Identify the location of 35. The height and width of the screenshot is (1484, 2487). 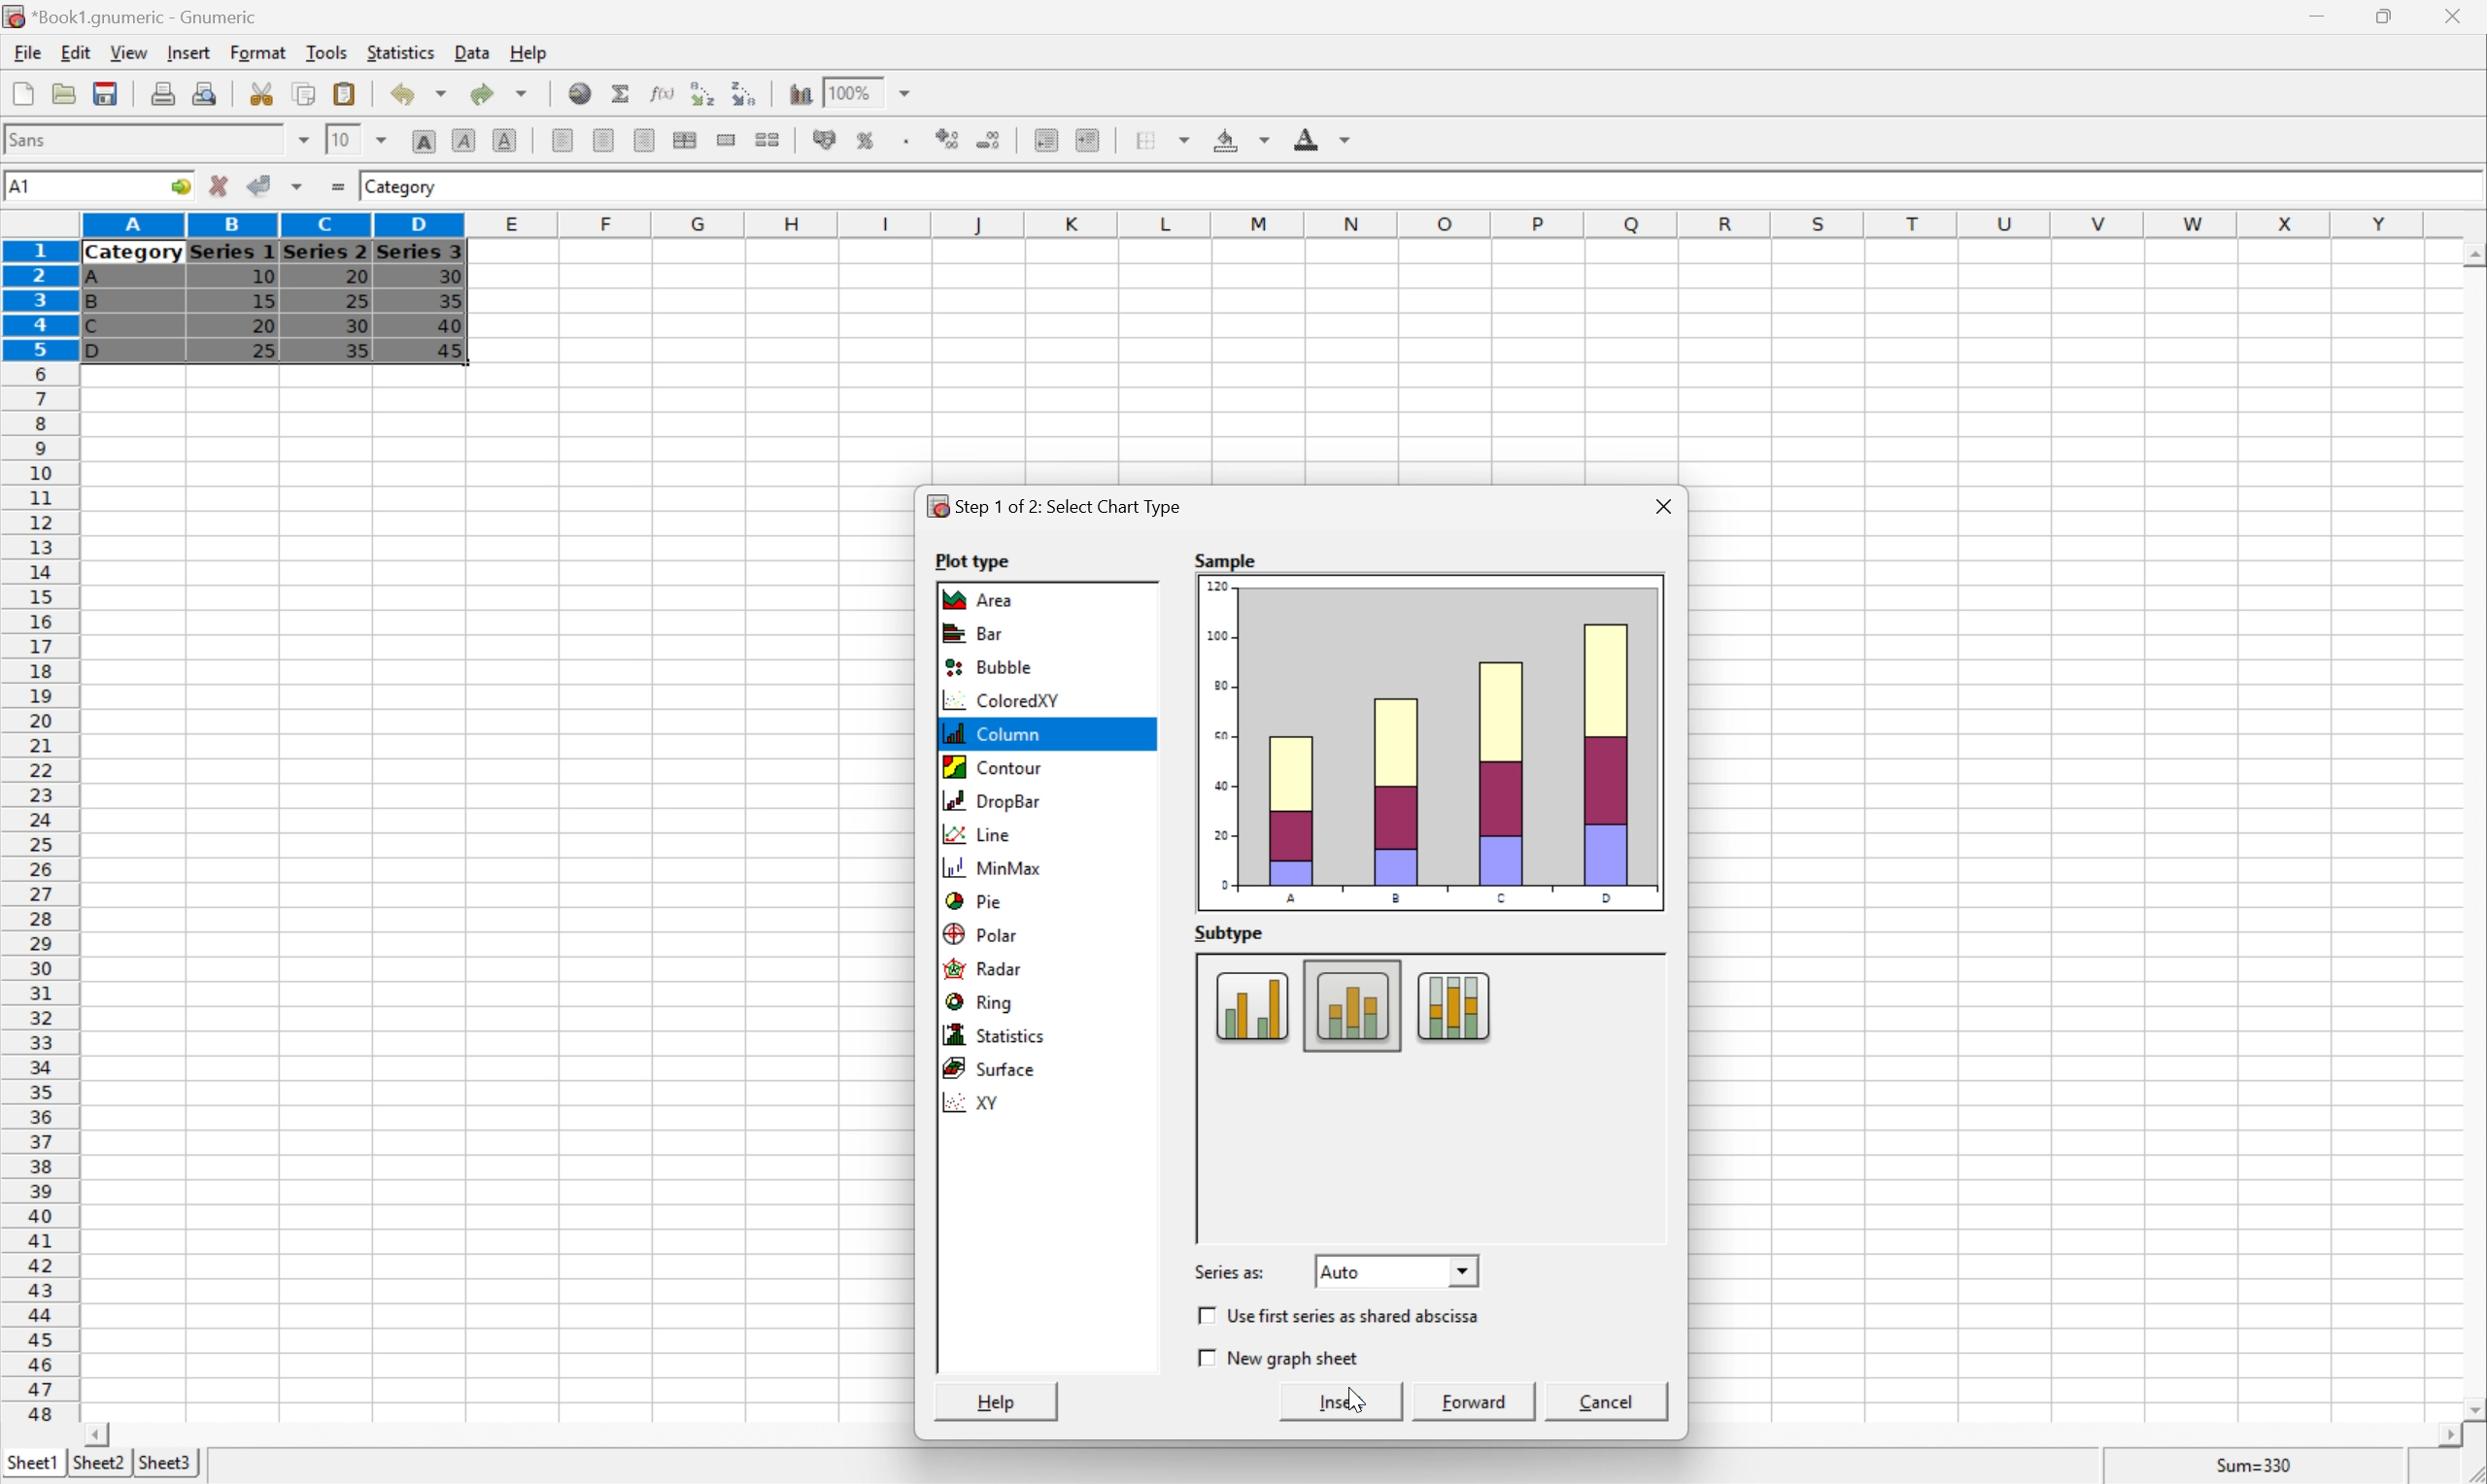
(451, 300).